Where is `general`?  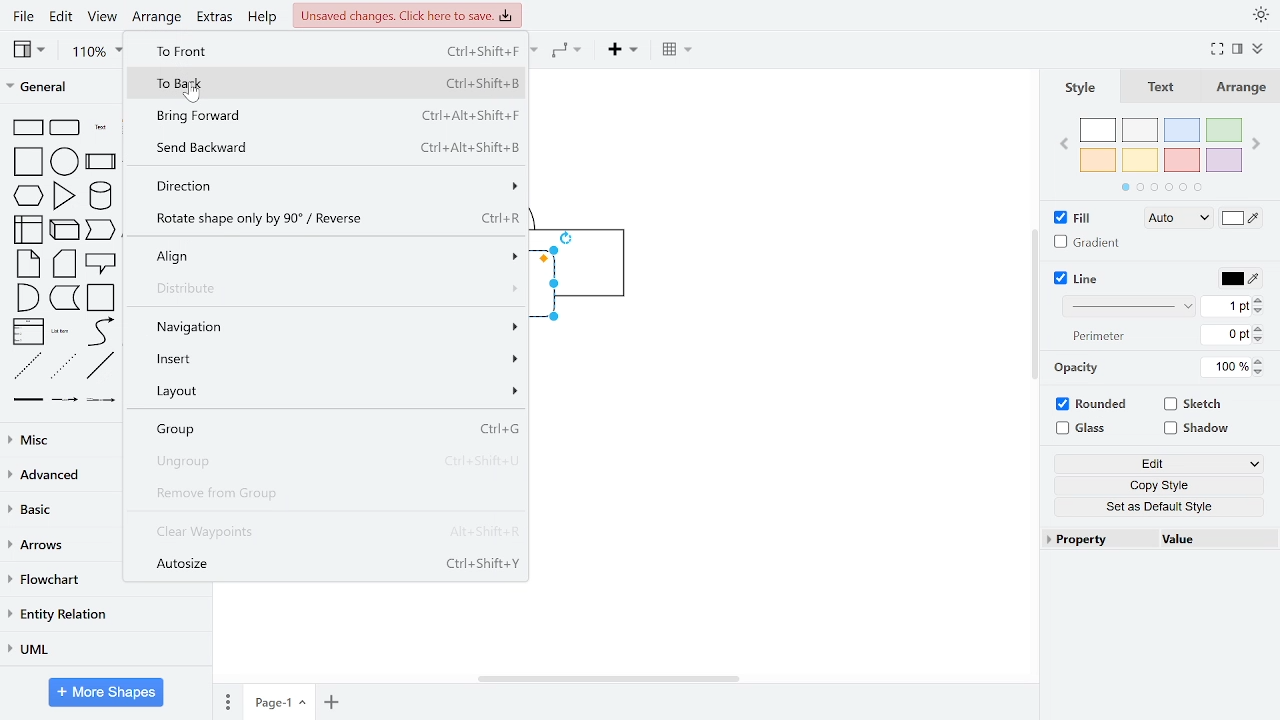
general is located at coordinates (58, 85).